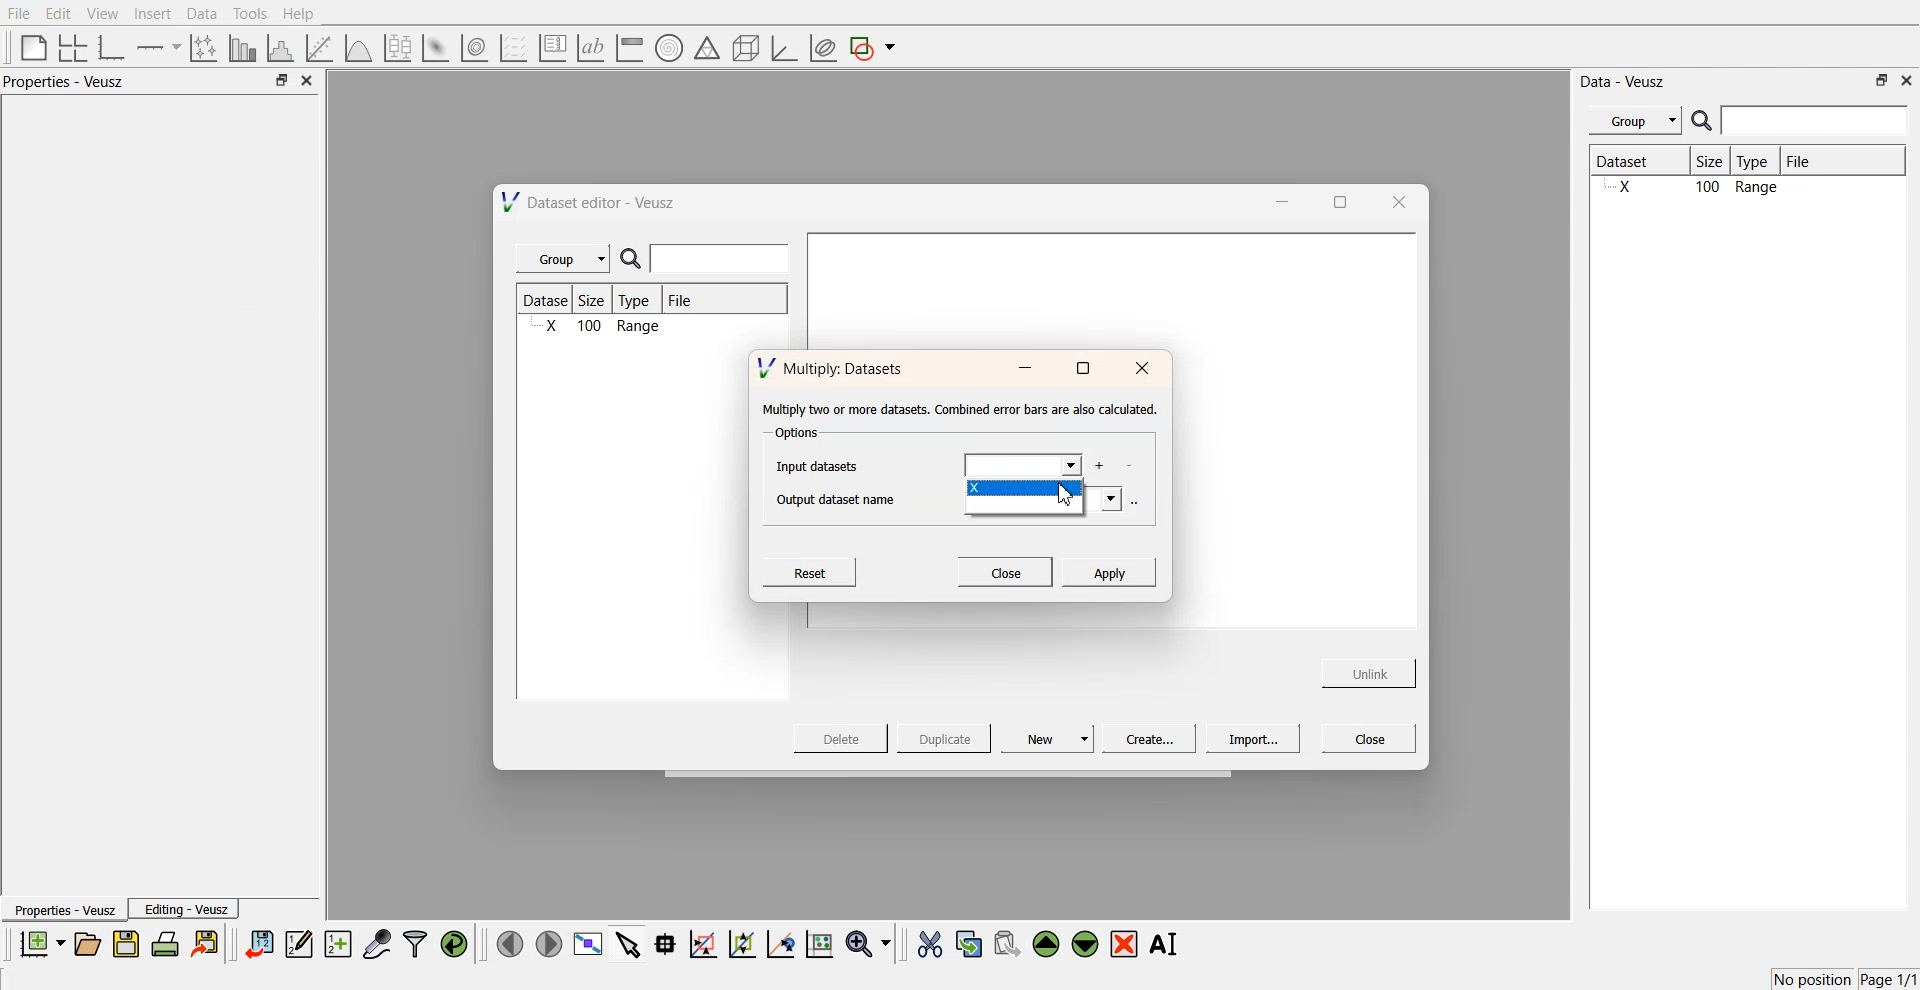  What do you see at coordinates (960, 410) in the screenshot?
I see `‘Multiply two or more datasets. Combined error bars are also calculated.` at bounding box center [960, 410].